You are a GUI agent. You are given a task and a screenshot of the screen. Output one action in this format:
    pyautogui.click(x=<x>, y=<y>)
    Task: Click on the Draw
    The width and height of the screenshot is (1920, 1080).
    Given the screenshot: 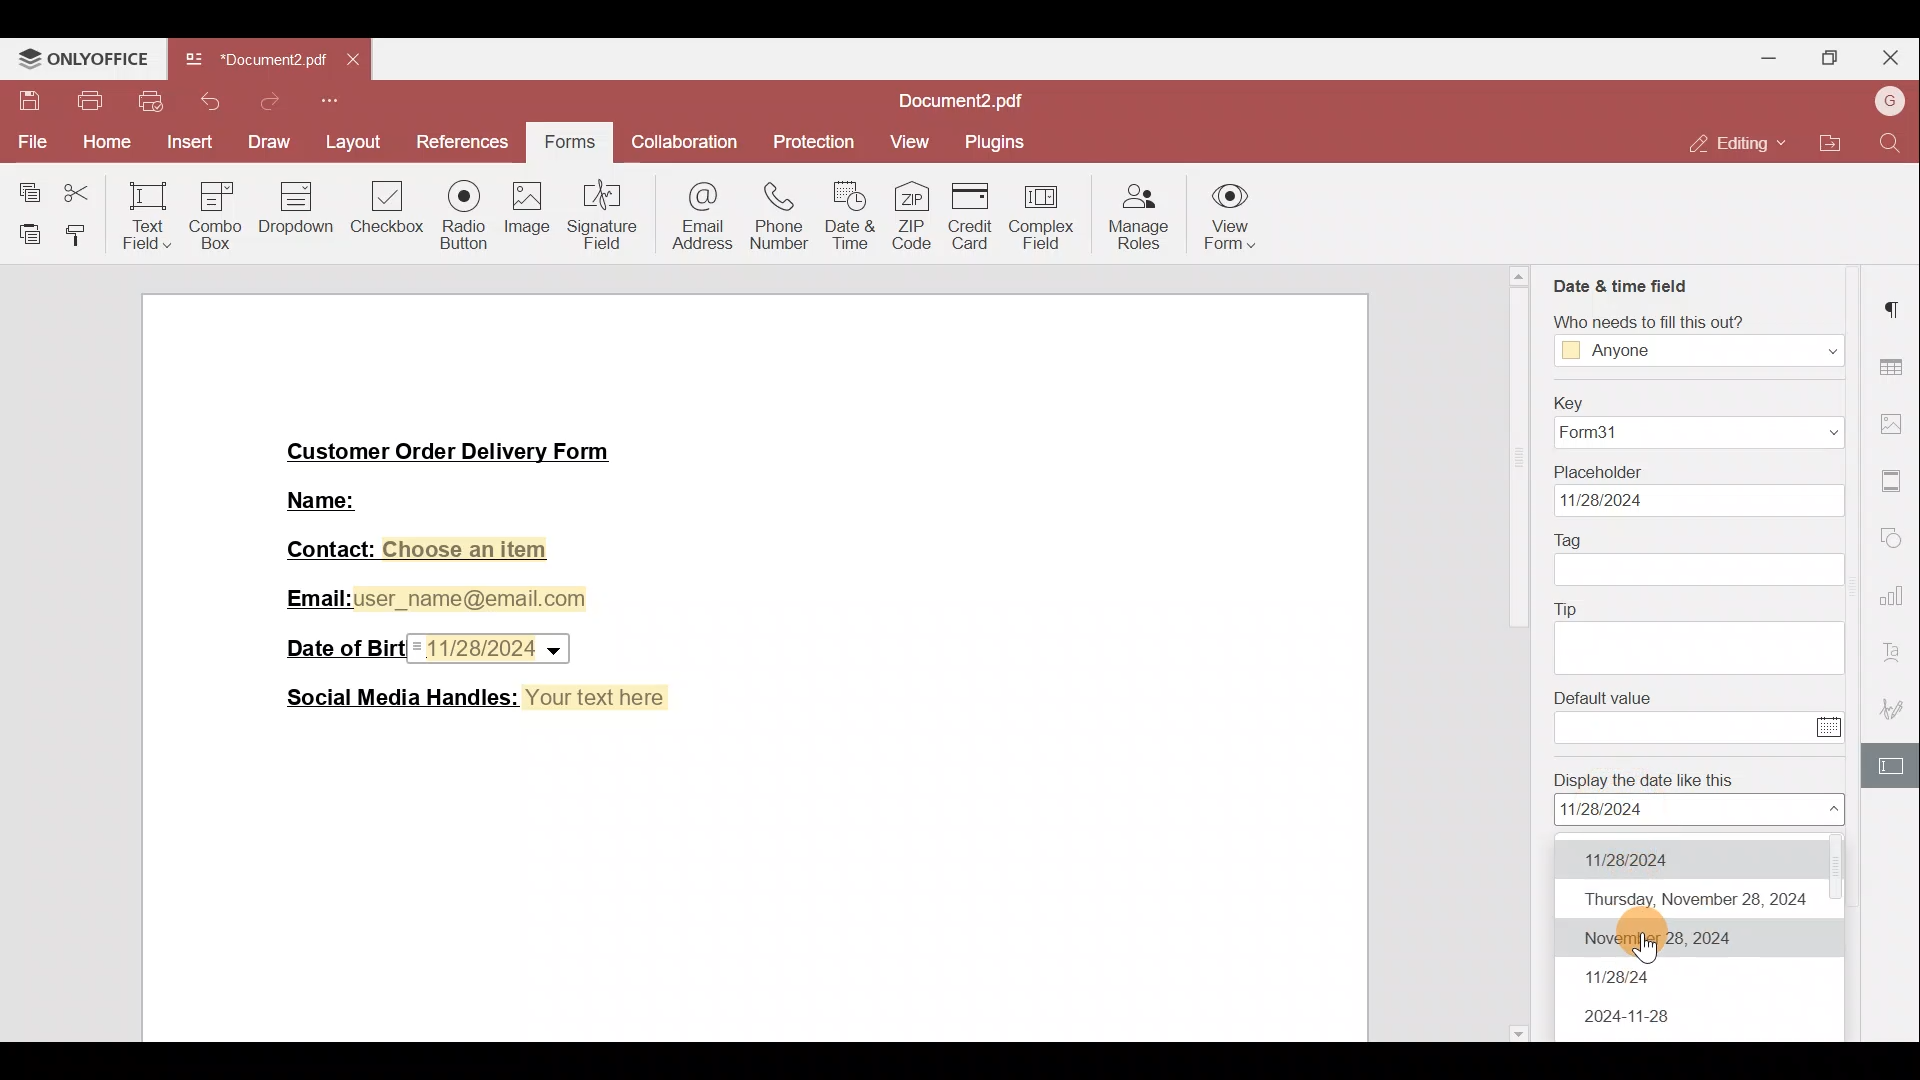 What is the action you would take?
    pyautogui.click(x=267, y=141)
    